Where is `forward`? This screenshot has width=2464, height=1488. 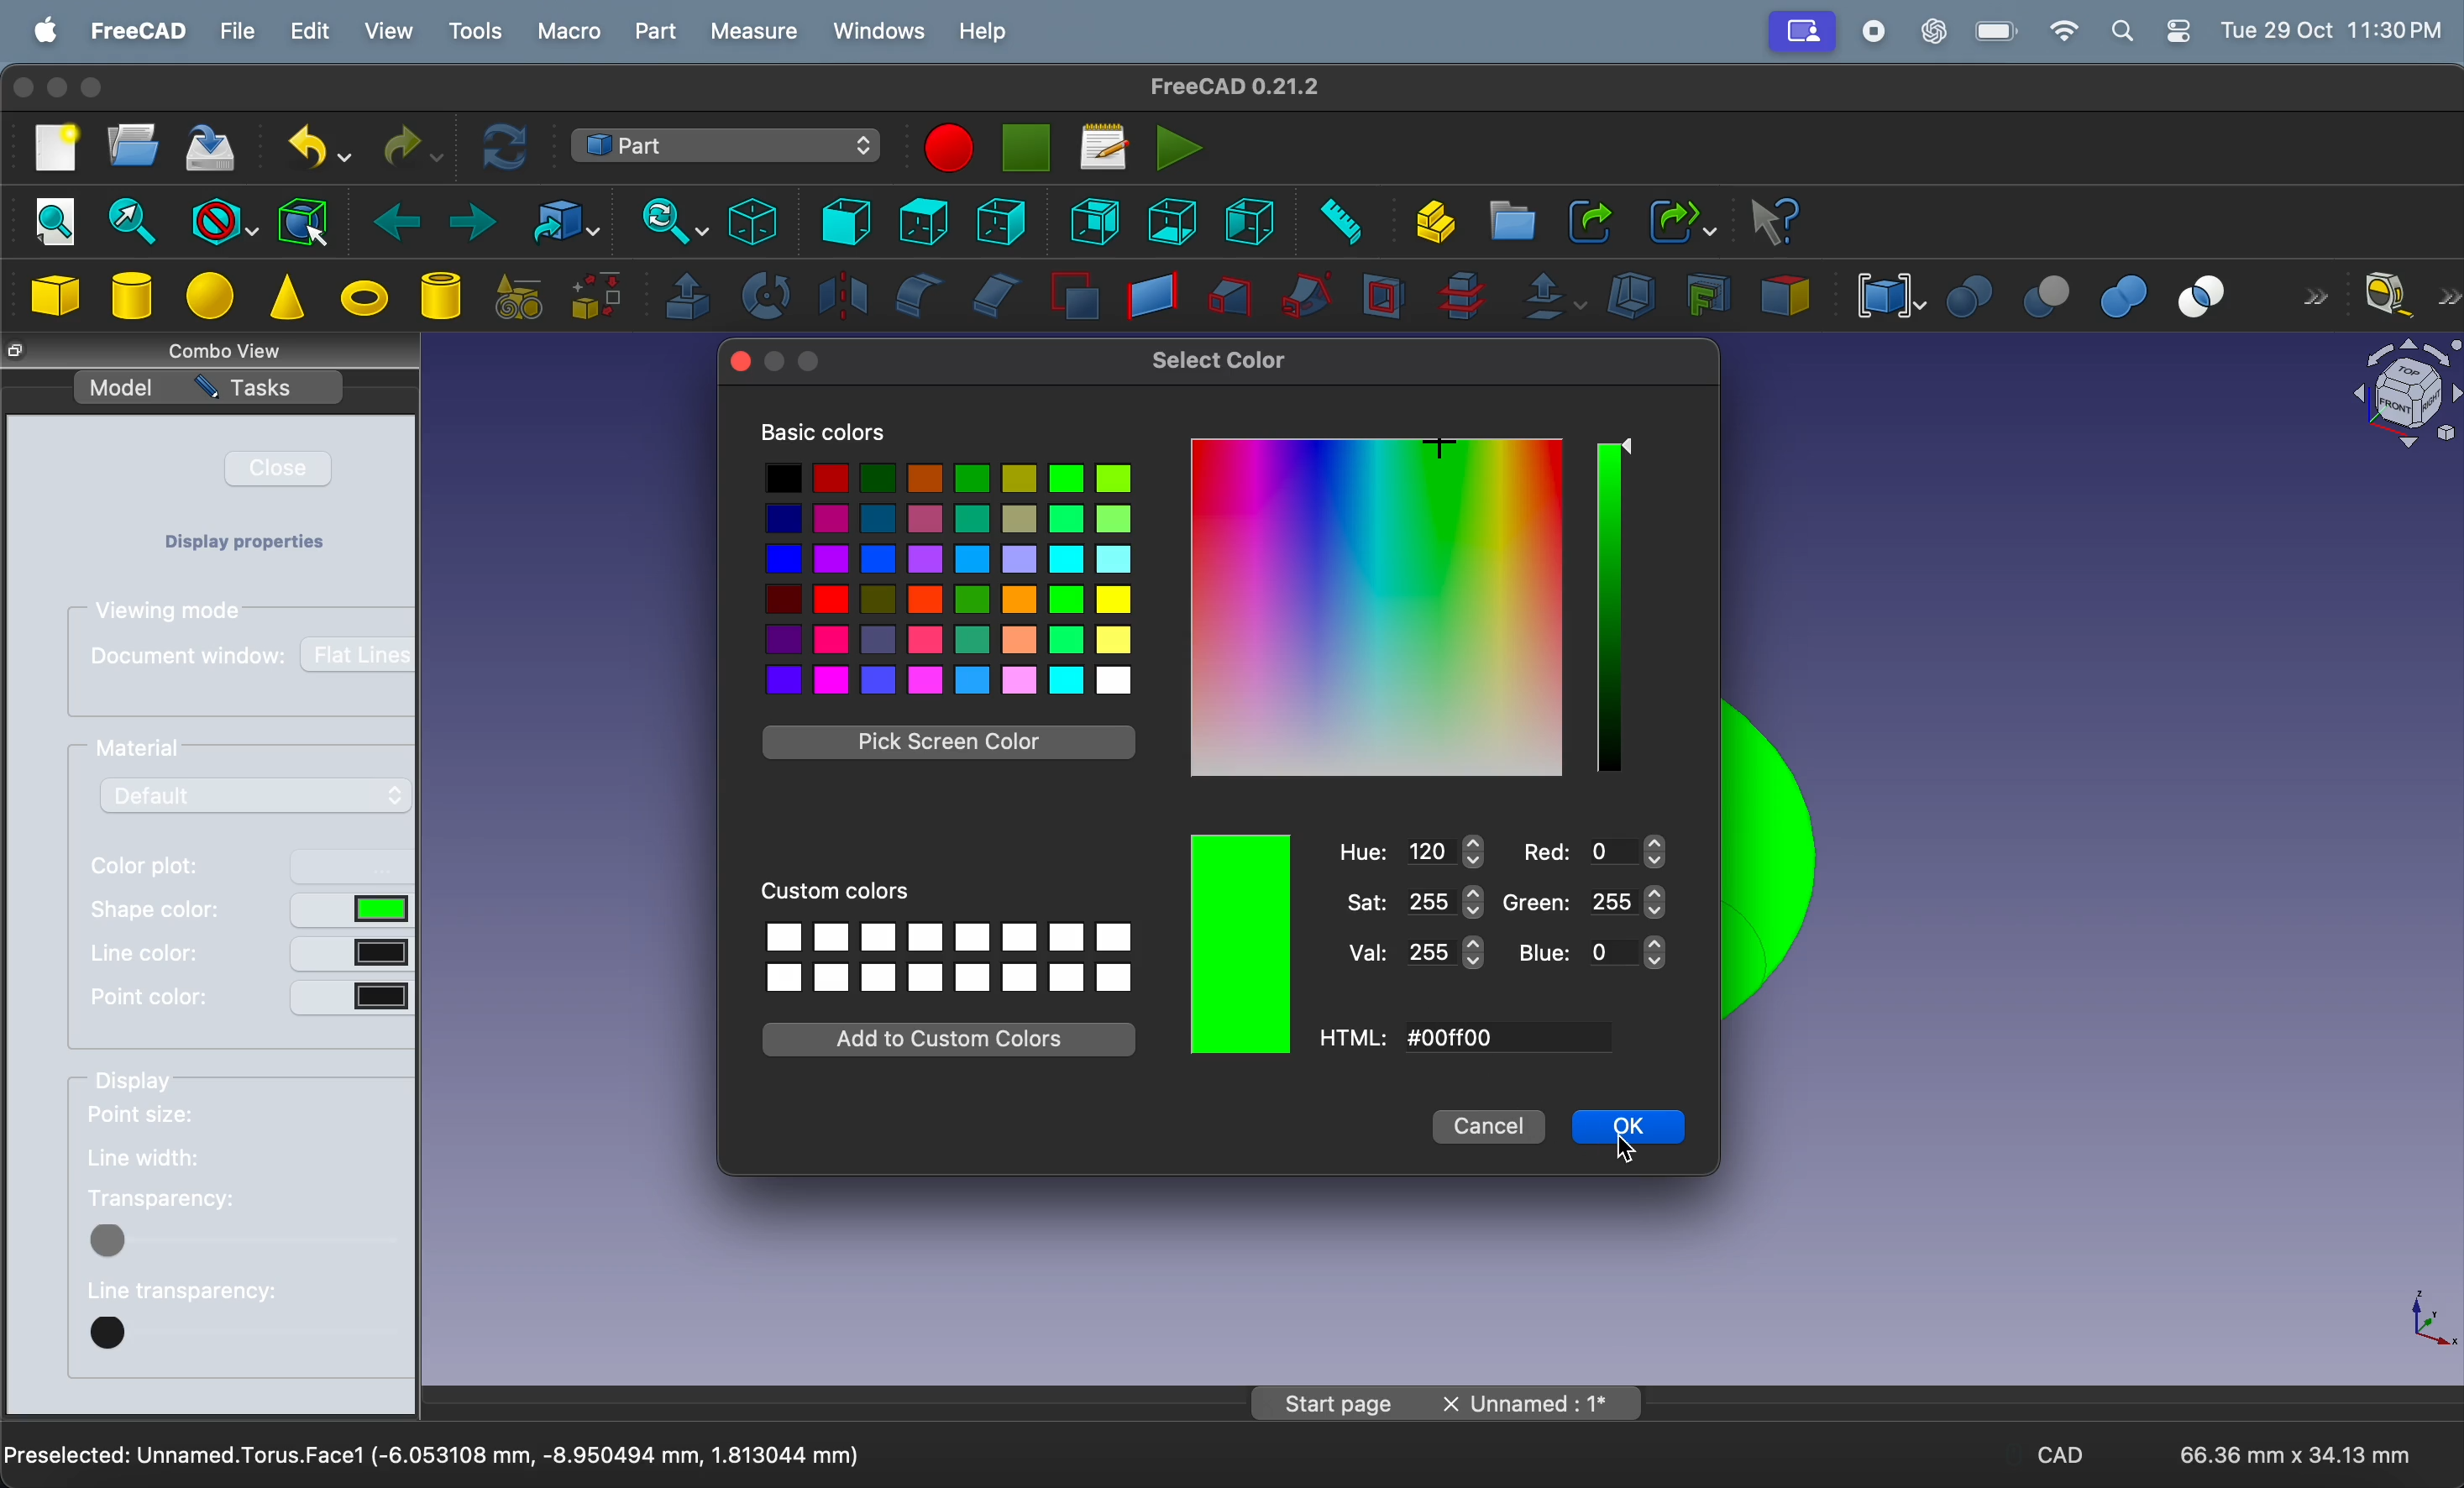 forward is located at coordinates (2312, 294).